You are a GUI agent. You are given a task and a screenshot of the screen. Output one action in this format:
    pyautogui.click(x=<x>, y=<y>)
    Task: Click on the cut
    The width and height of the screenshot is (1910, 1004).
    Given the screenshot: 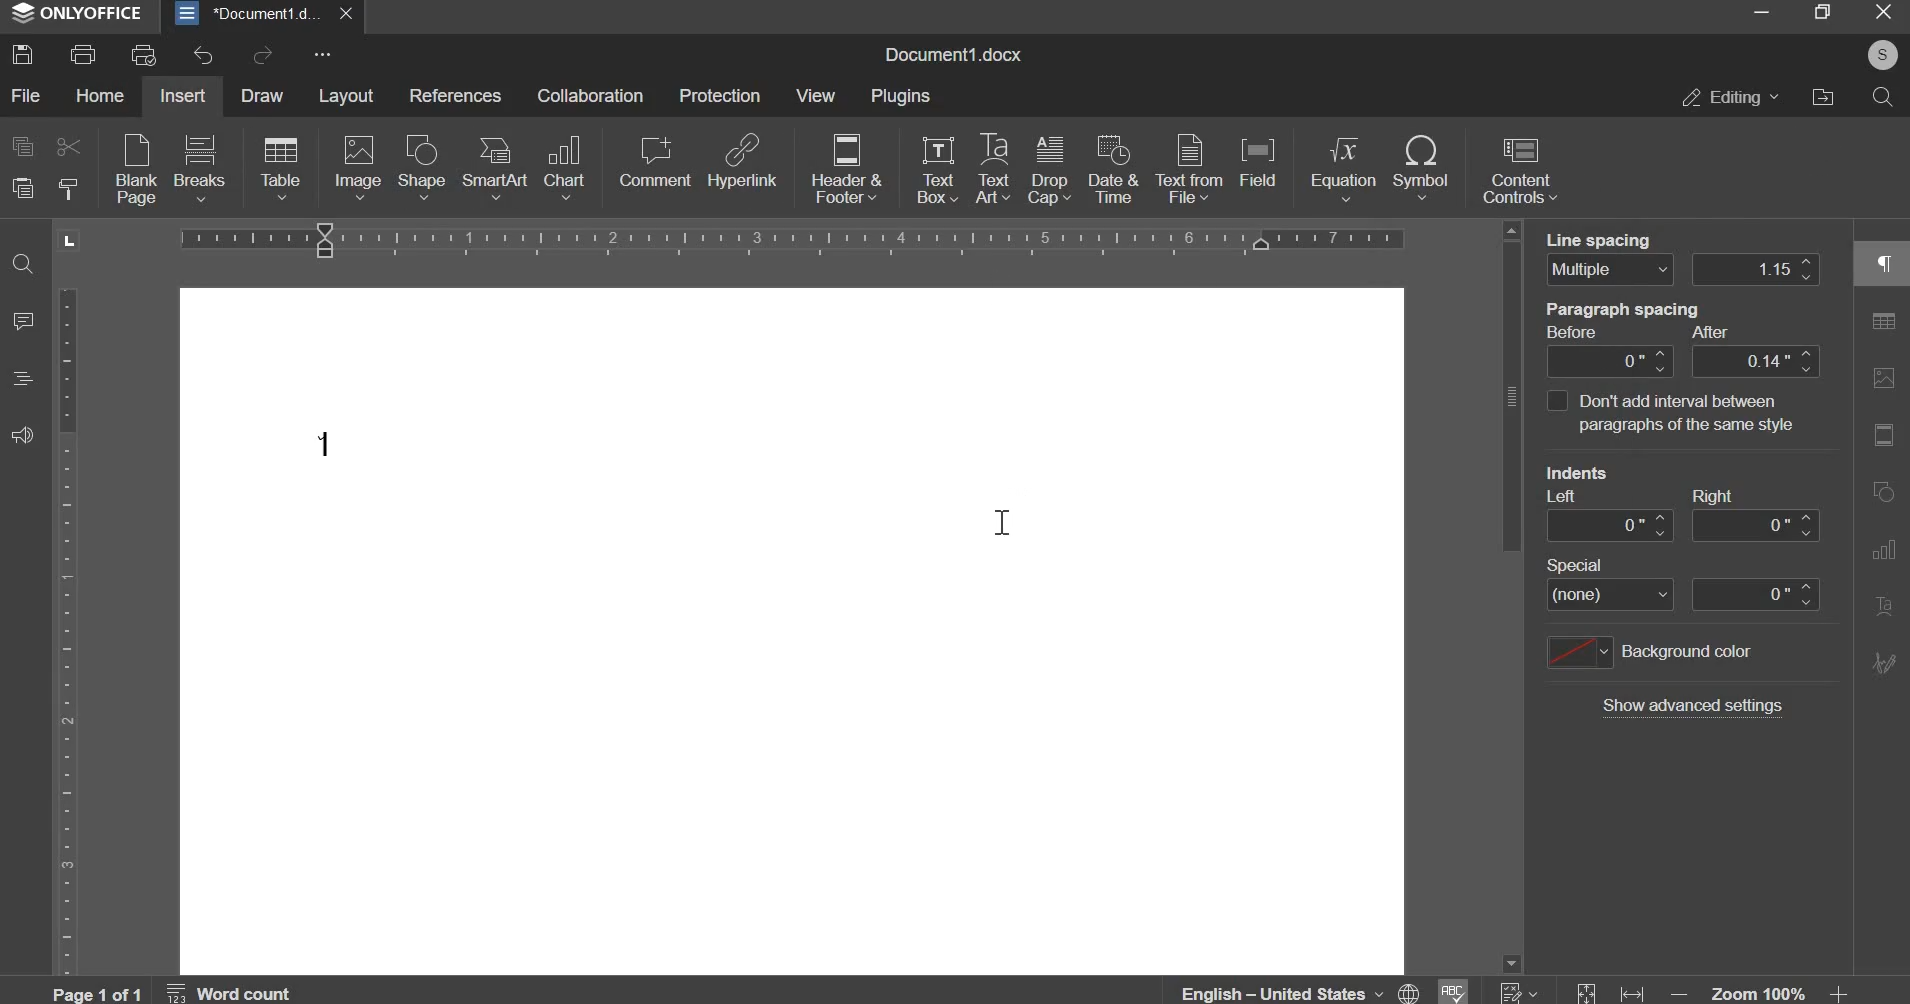 What is the action you would take?
    pyautogui.click(x=71, y=147)
    